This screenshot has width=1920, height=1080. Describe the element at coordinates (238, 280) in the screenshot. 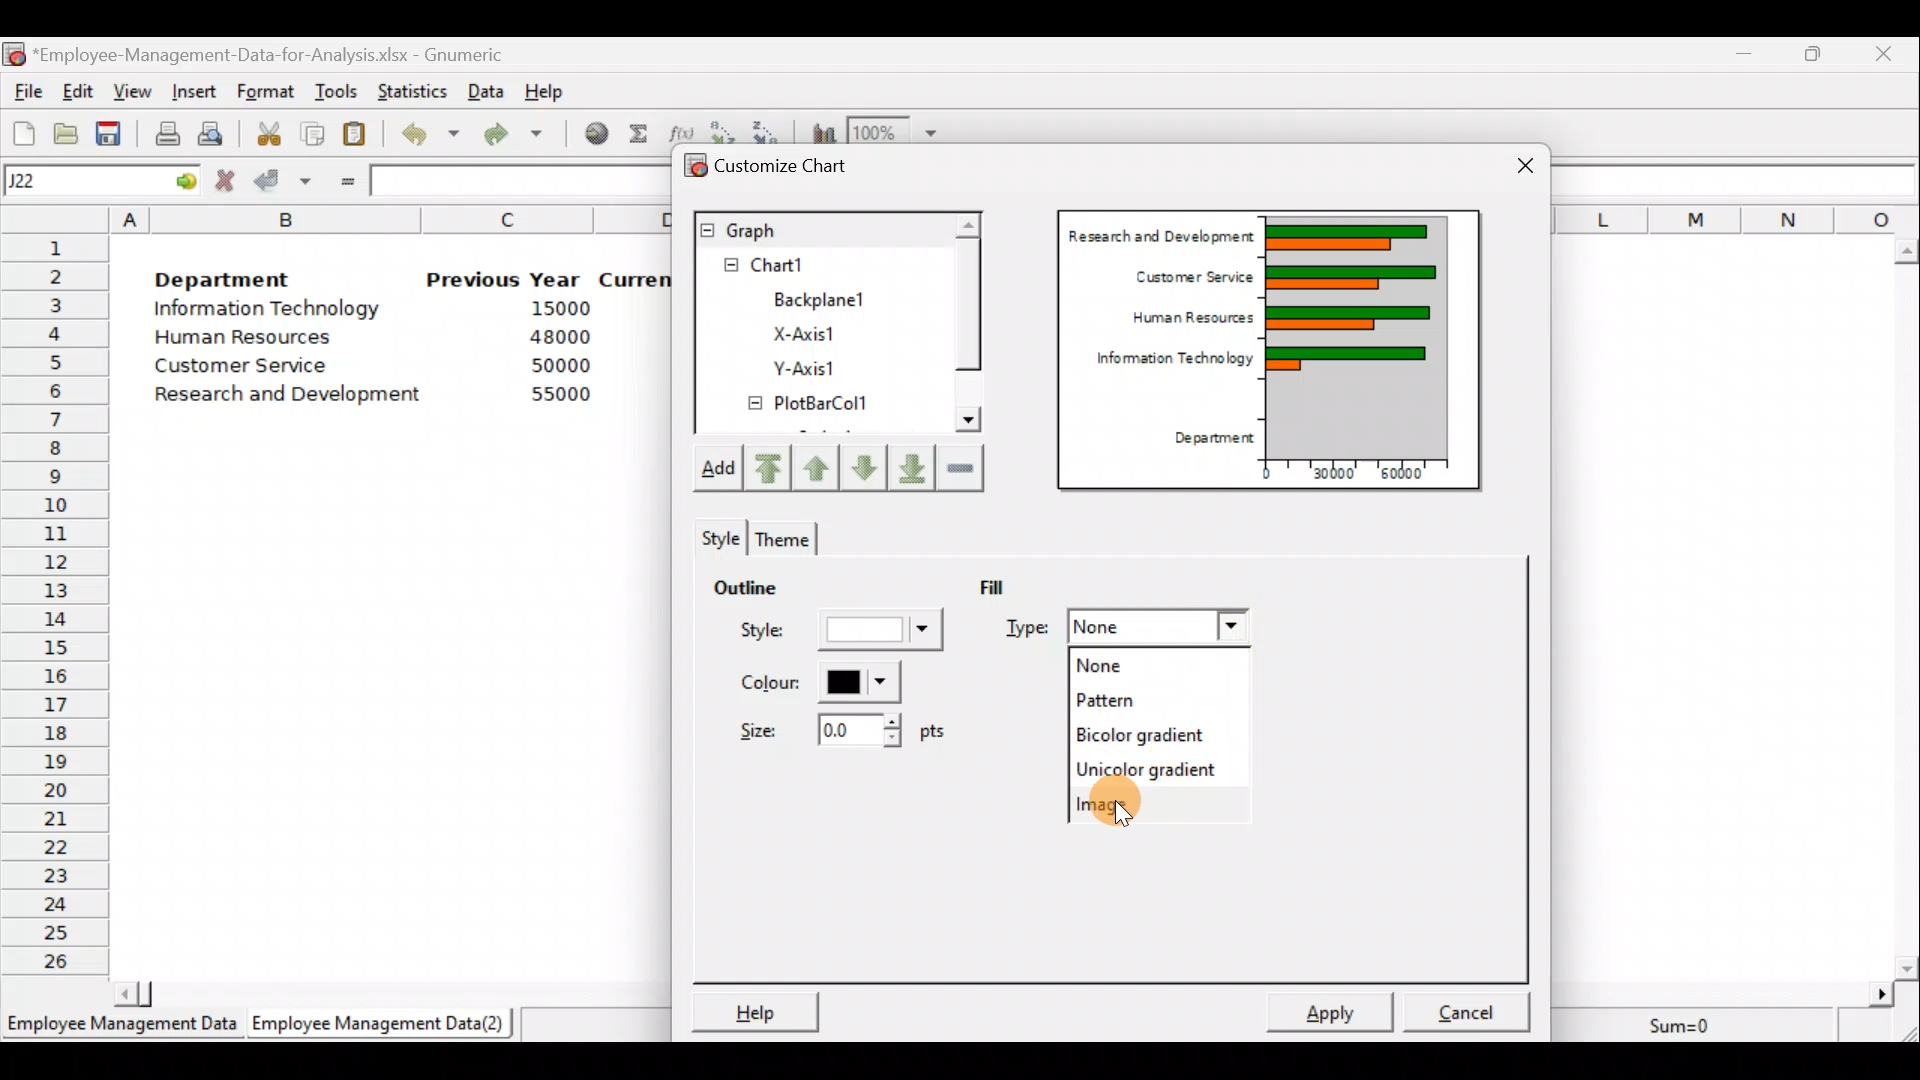

I see `Department` at that location.